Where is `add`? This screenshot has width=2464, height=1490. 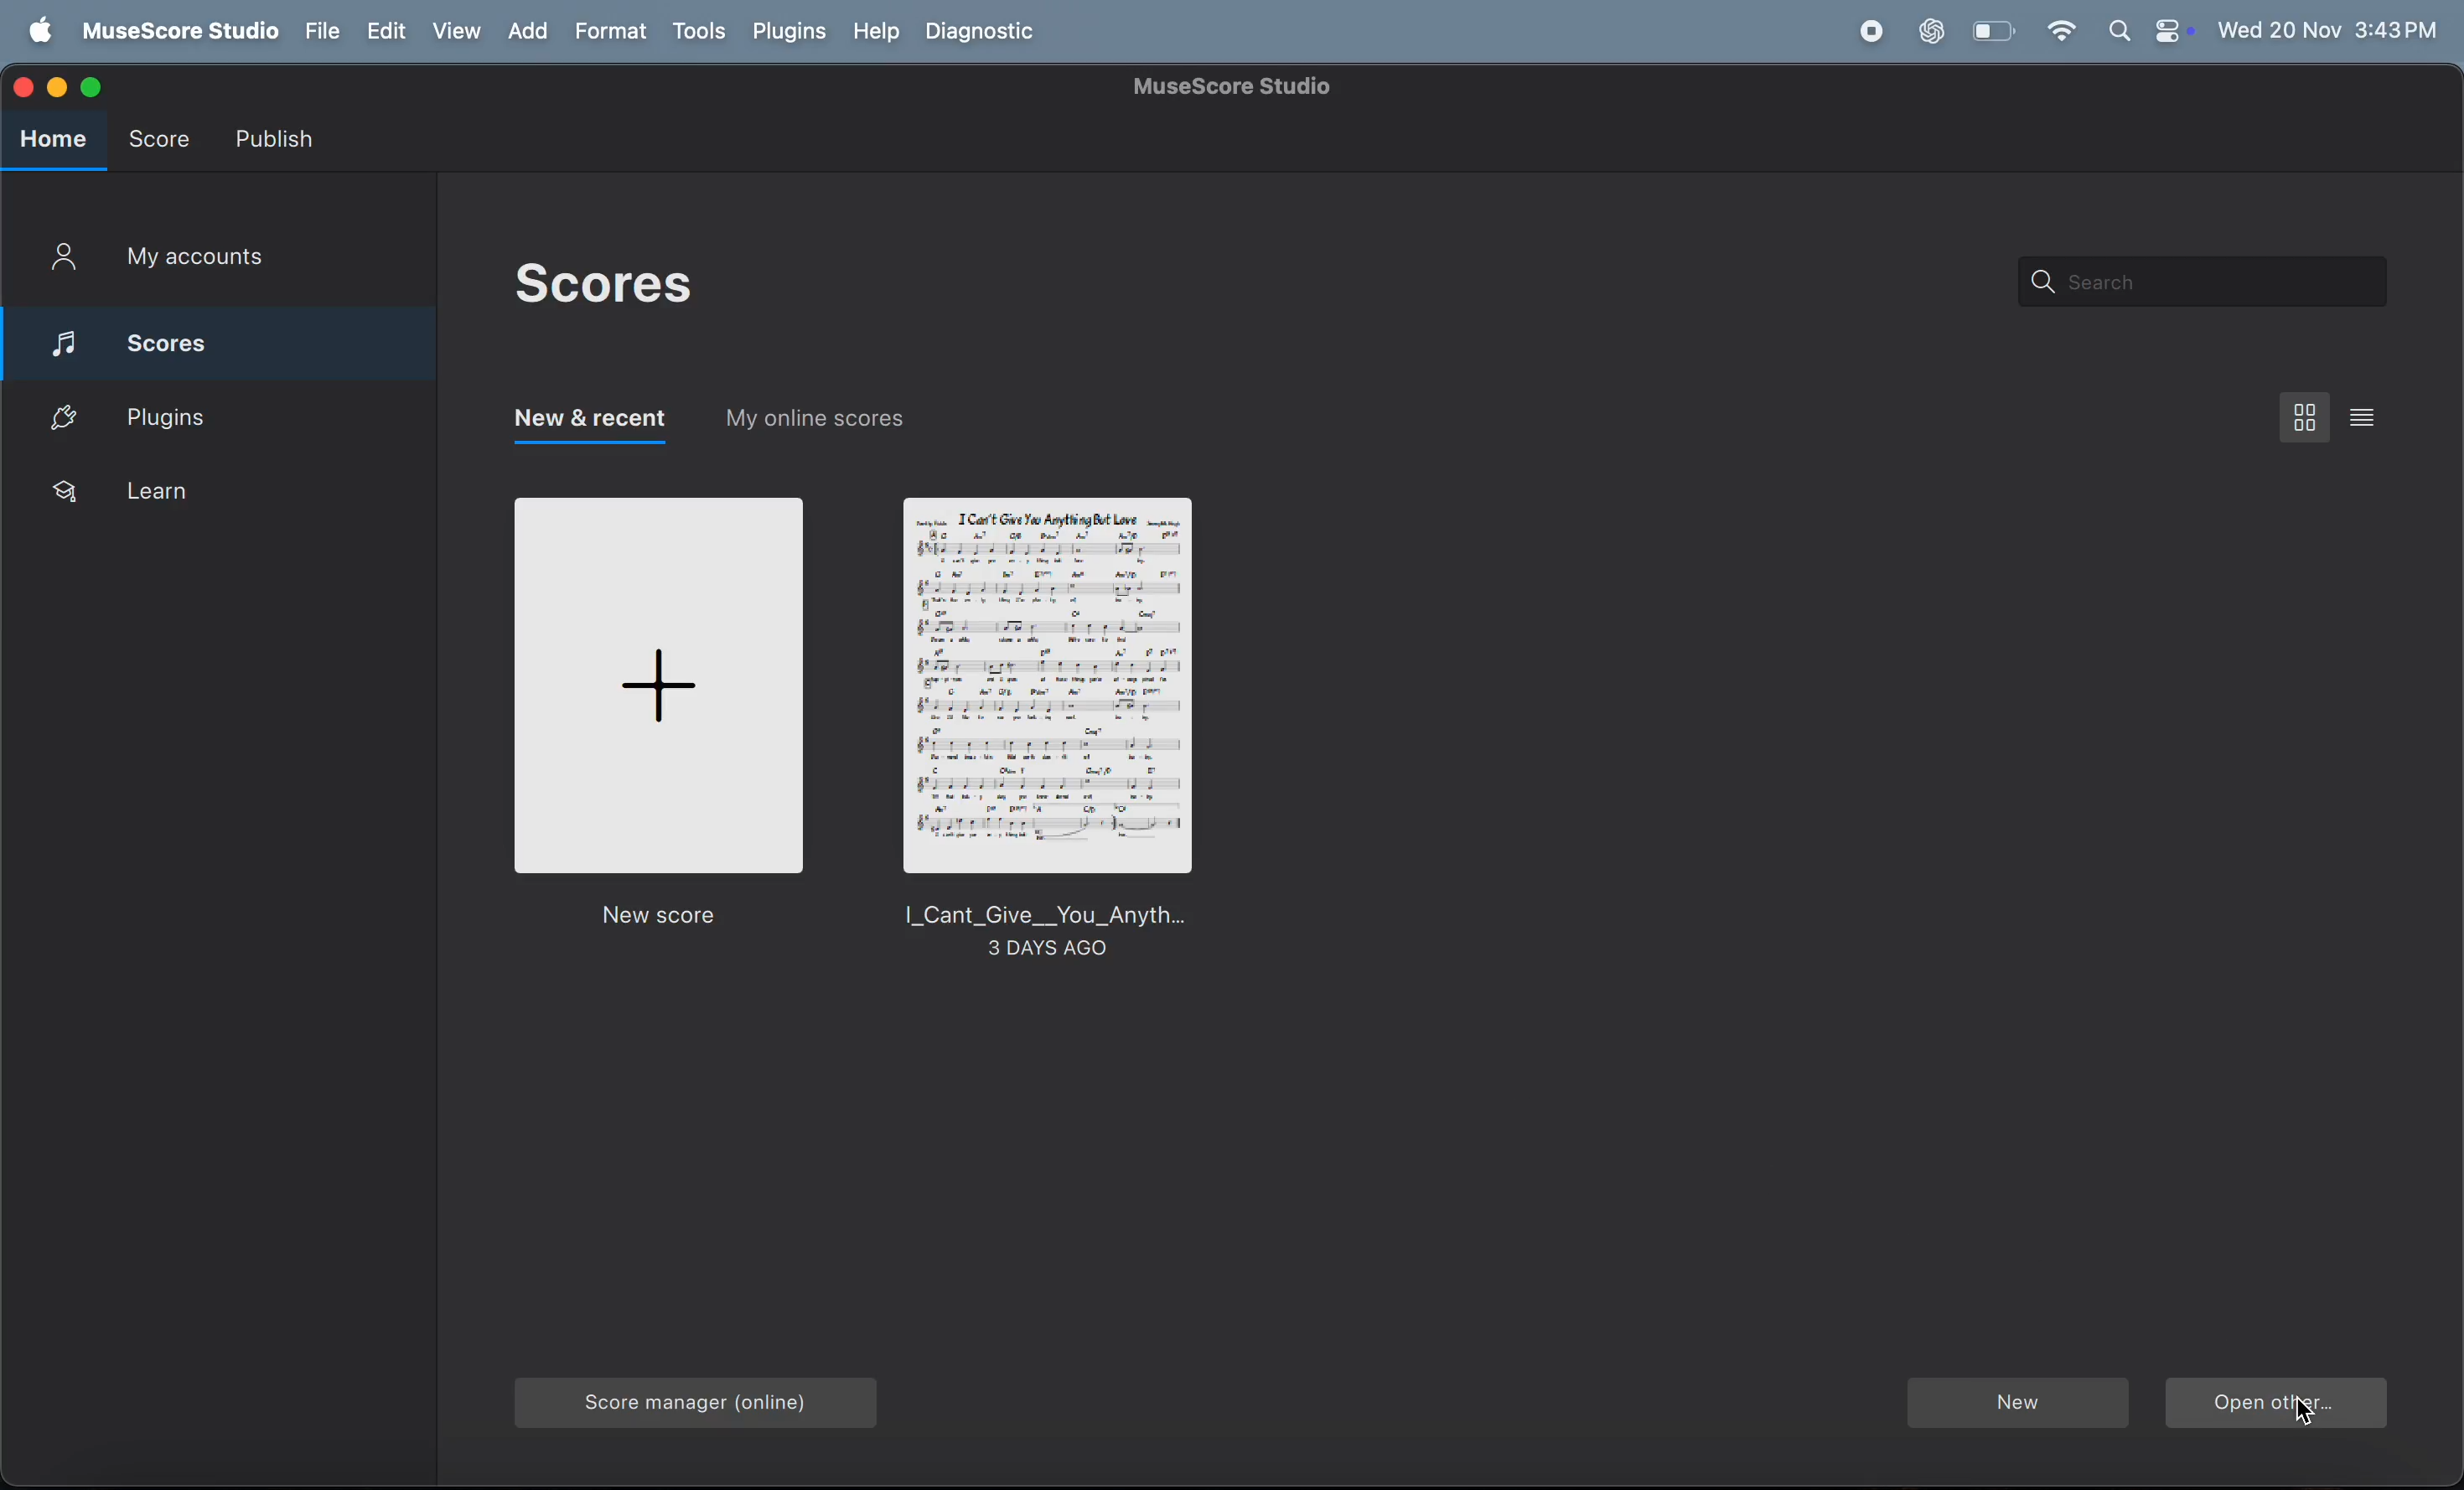
add is located at coordinates (526, 30).